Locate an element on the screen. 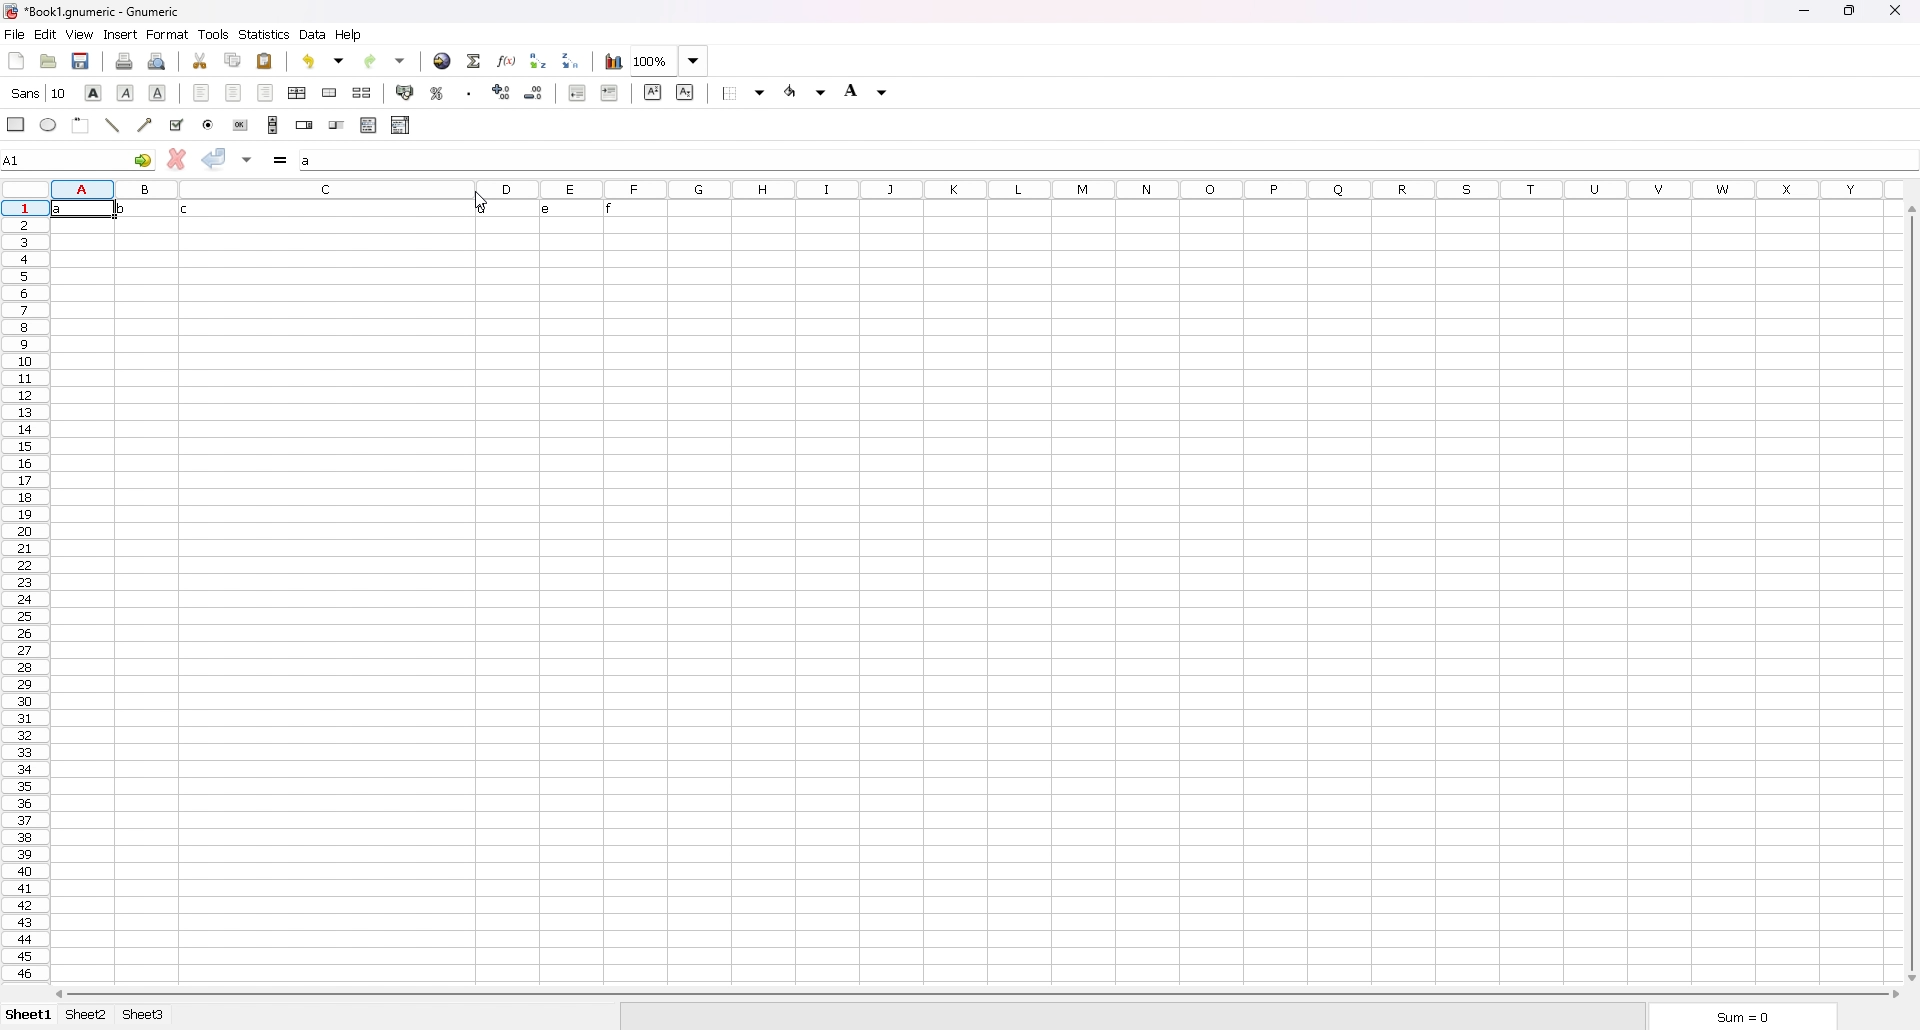  hyperlink is located at coordinates (442, 61).